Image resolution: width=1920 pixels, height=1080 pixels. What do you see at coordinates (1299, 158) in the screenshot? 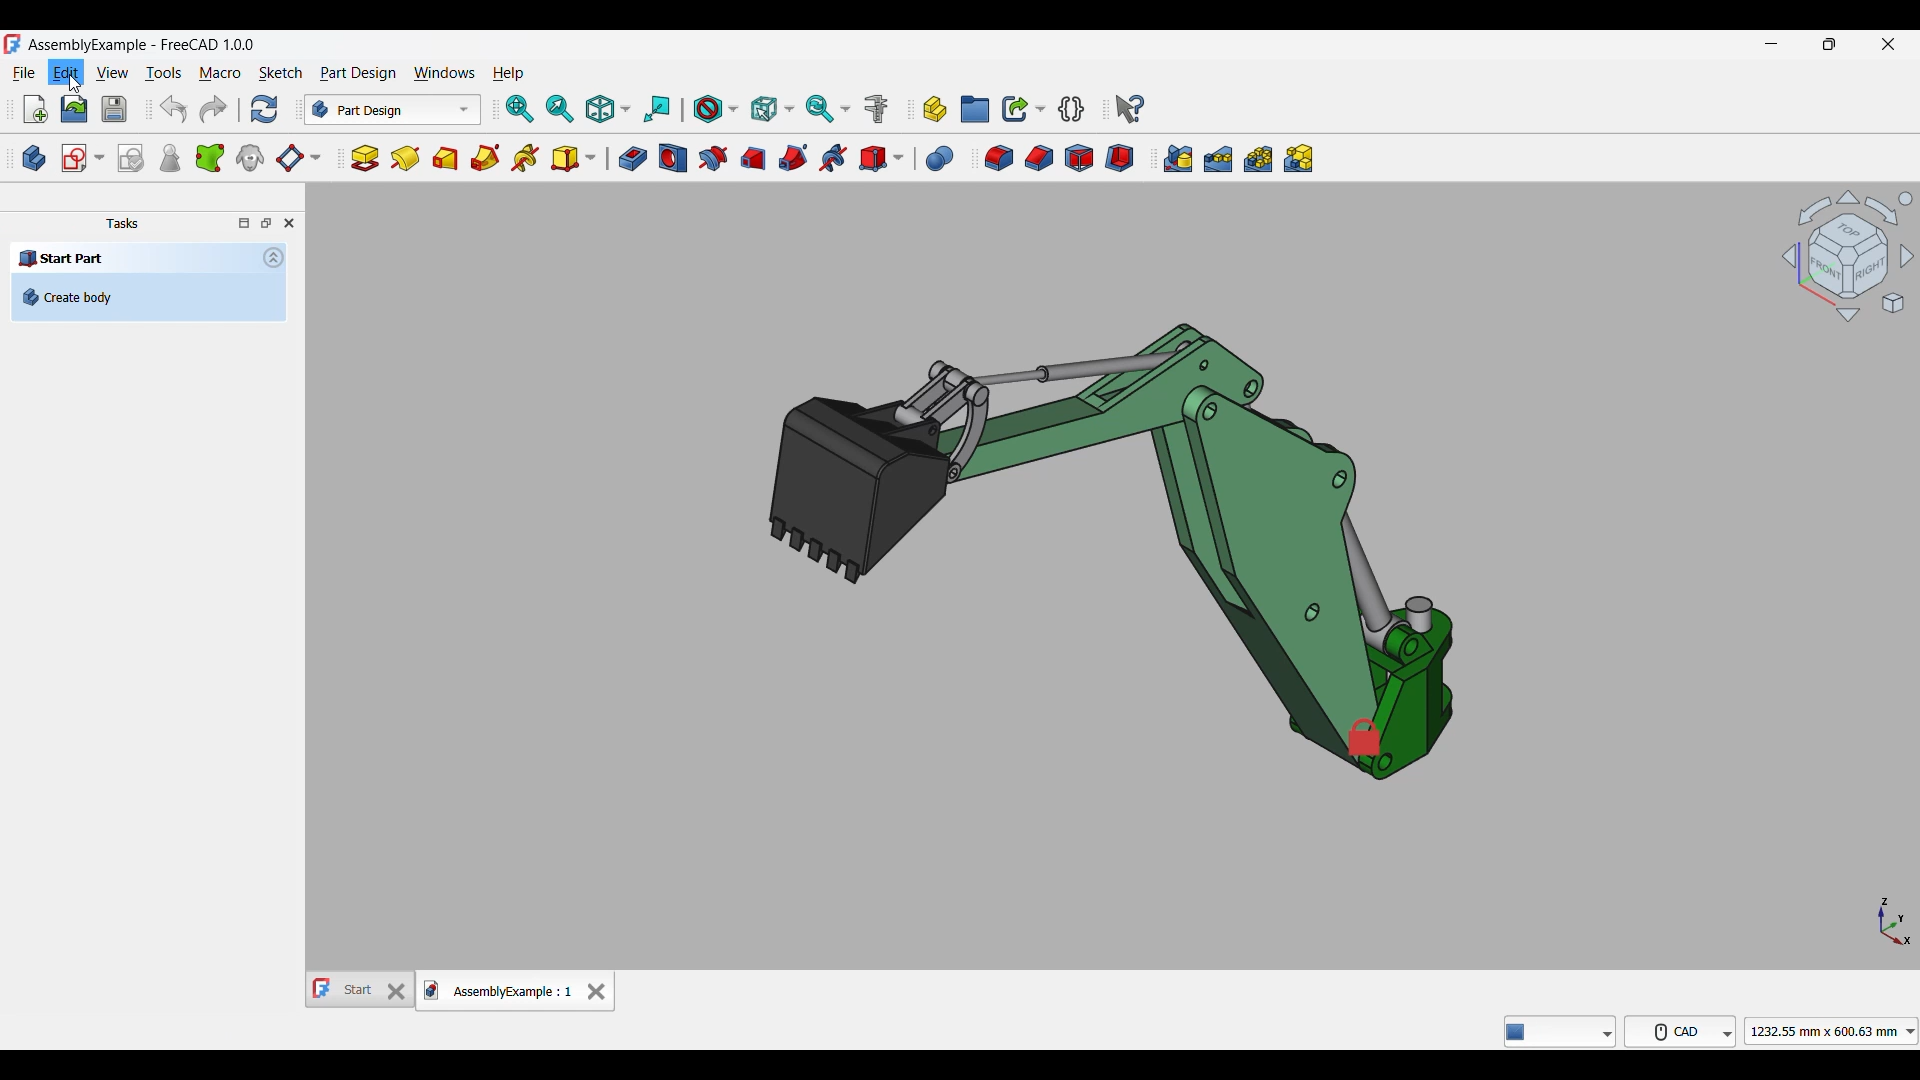
I see `Create multitransform` at bounding box center [1299, 158].